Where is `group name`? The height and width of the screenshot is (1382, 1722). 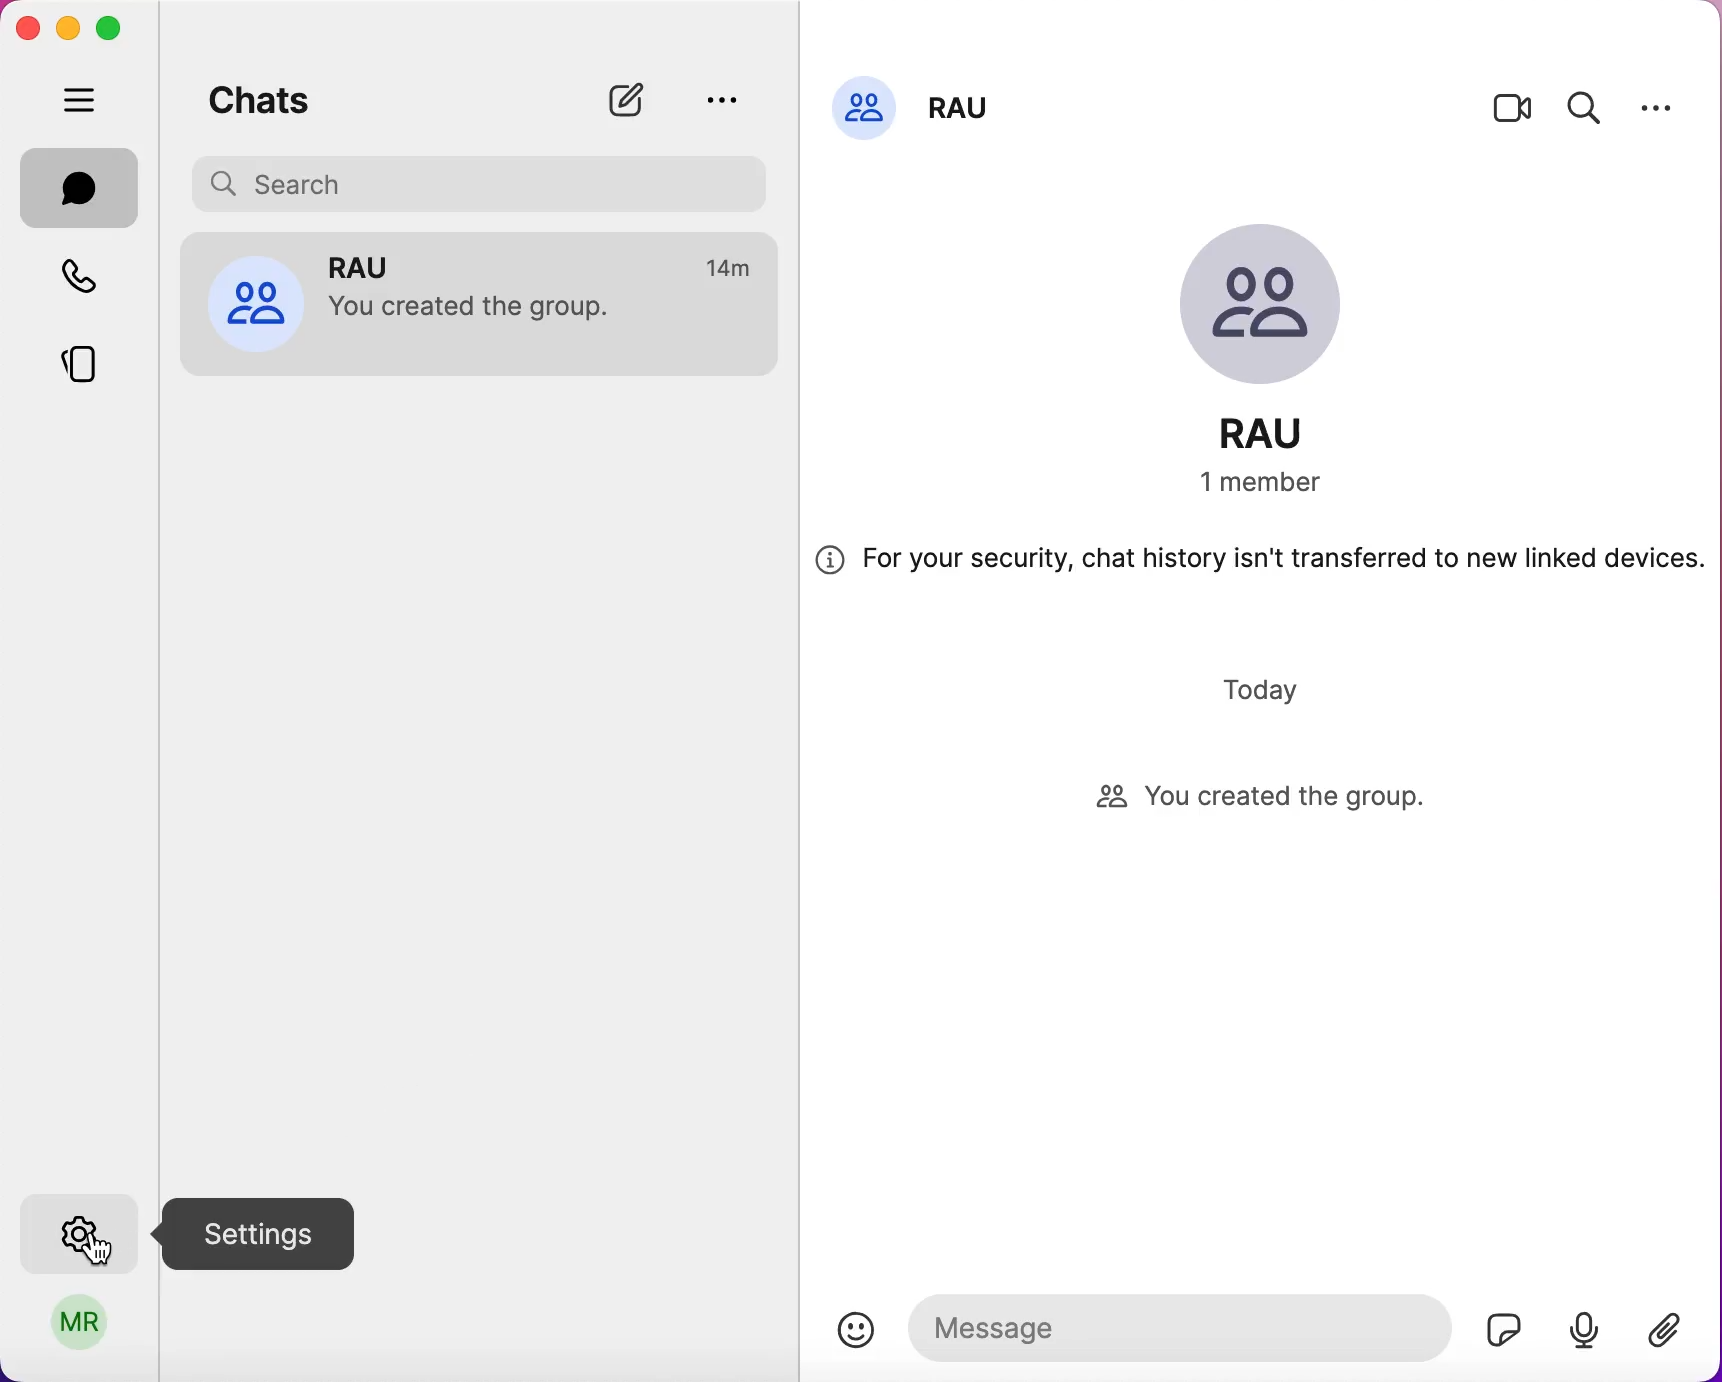 group name is located at coordinates (1278, 434).